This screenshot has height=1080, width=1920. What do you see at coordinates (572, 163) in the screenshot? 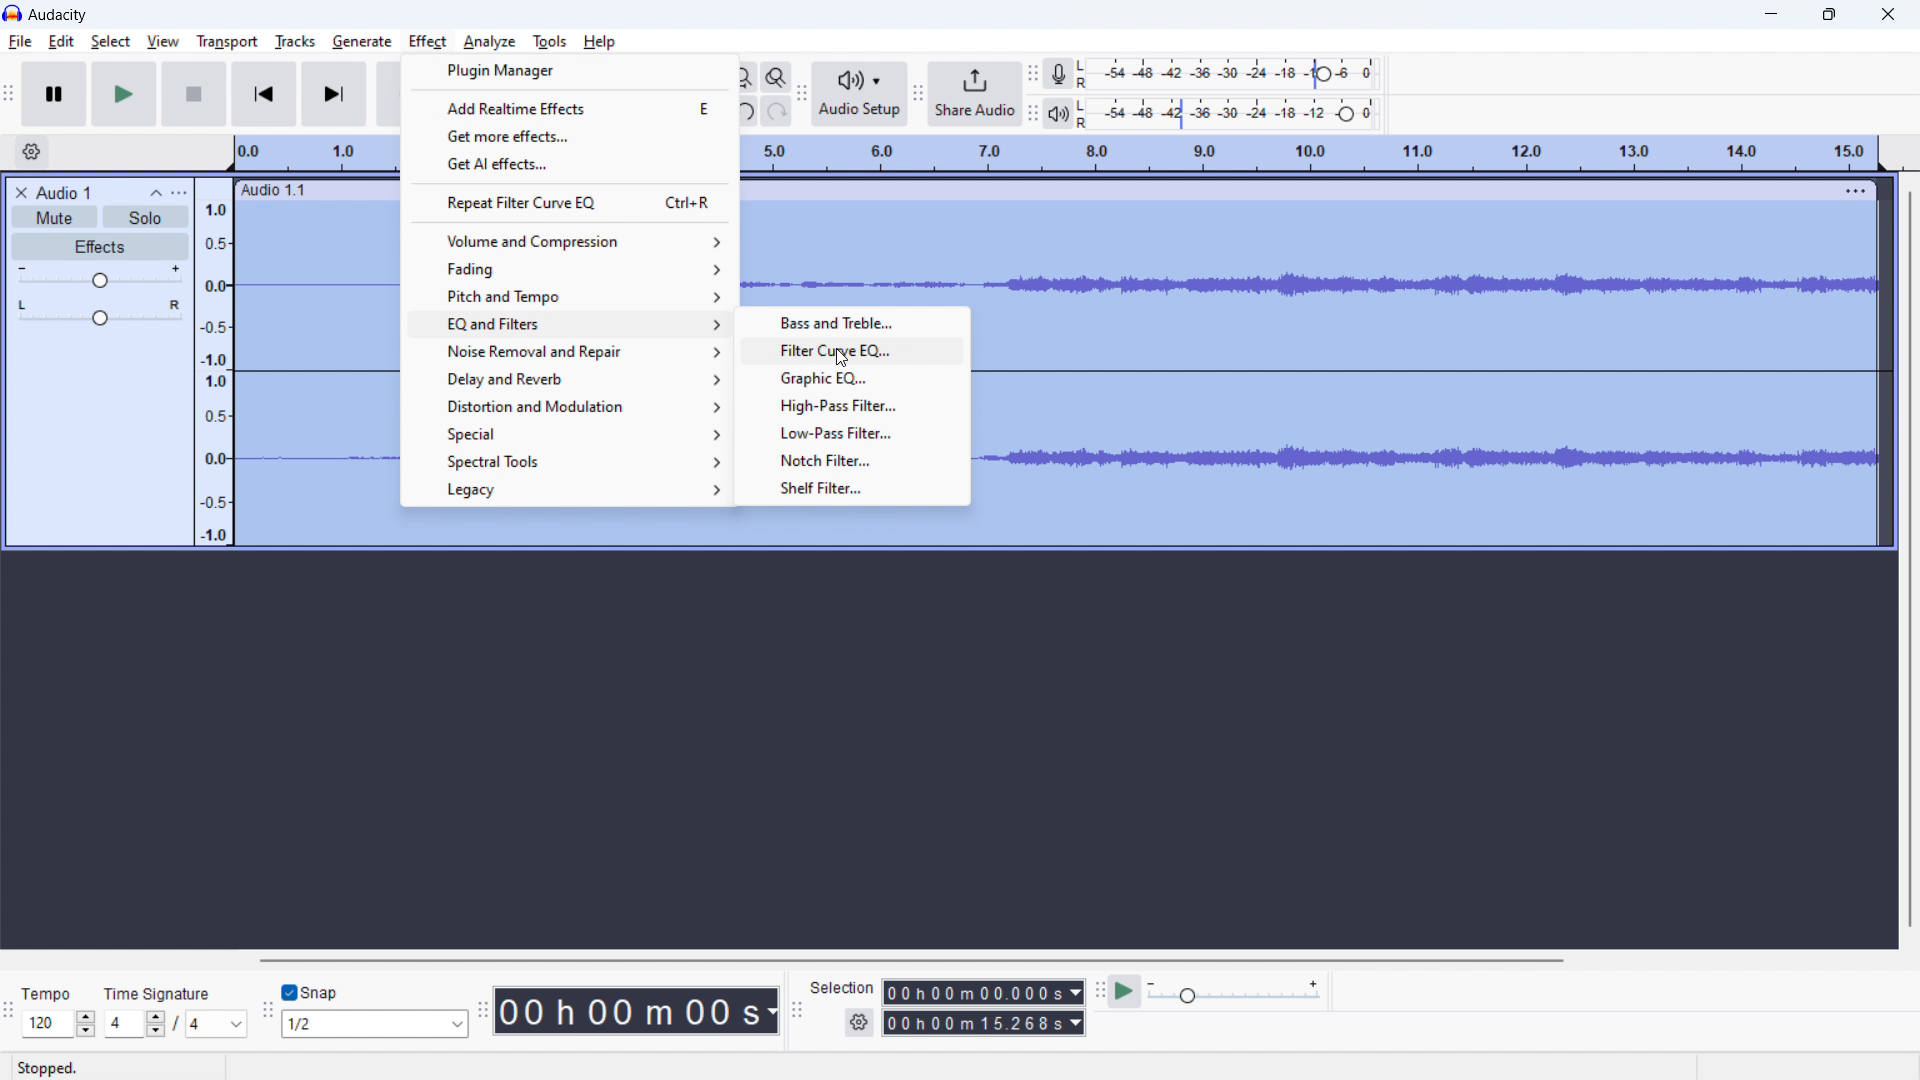
I see `get AI effects` at bounding box center [572, 163].